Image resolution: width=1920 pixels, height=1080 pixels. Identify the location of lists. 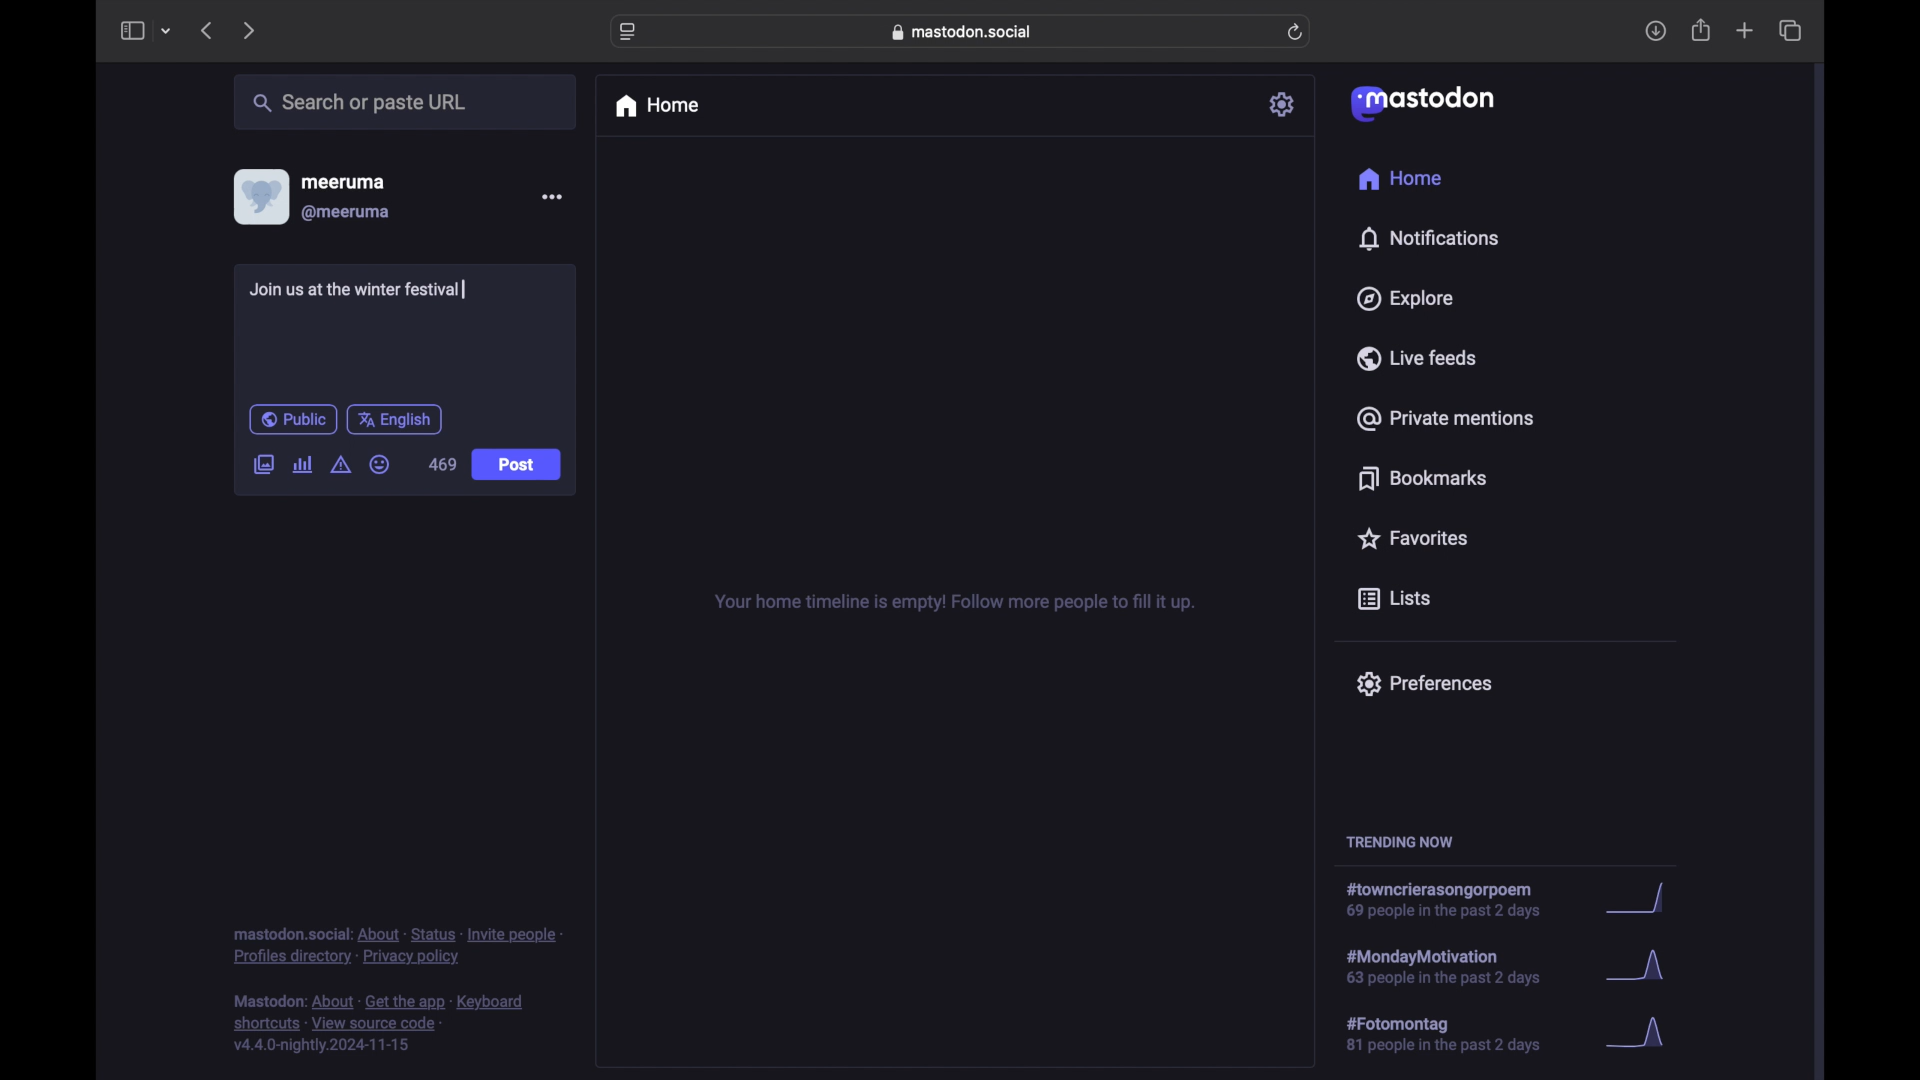
(1394, 600).